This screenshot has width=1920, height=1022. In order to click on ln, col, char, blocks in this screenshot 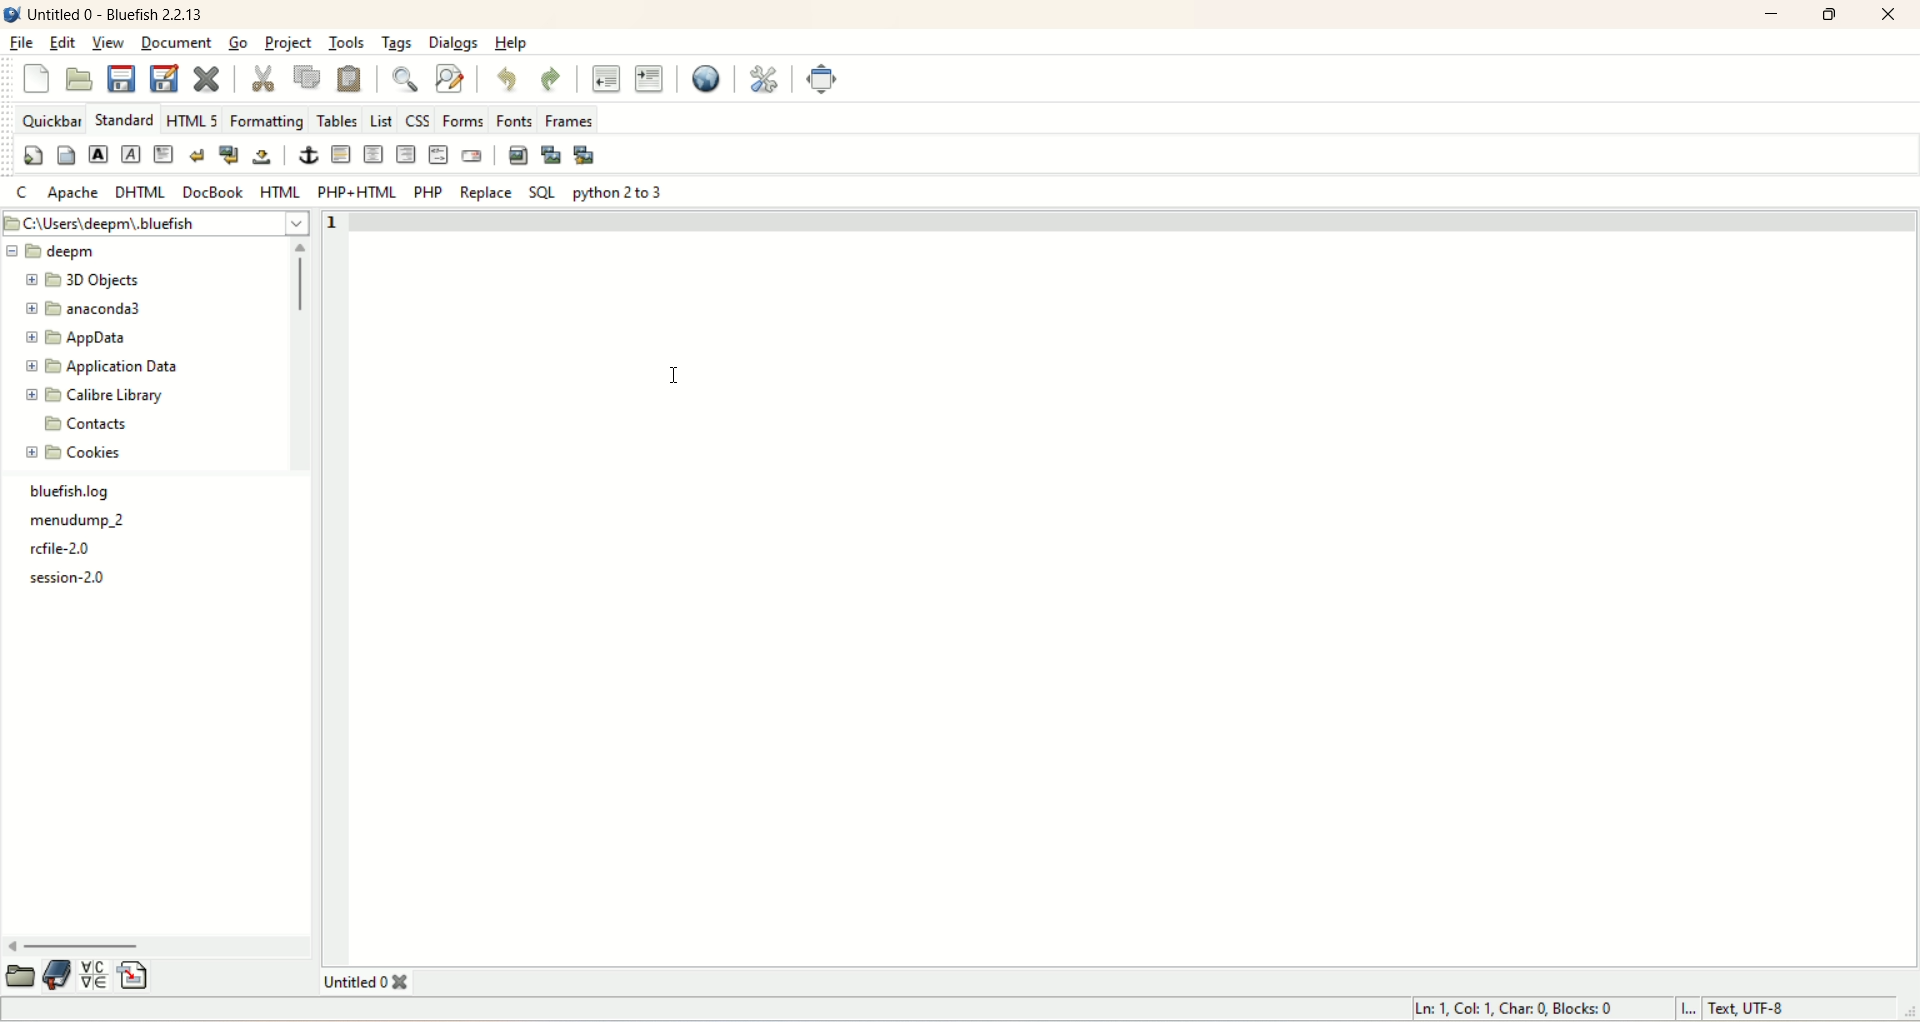, I will do `click(1515, 1010)`.